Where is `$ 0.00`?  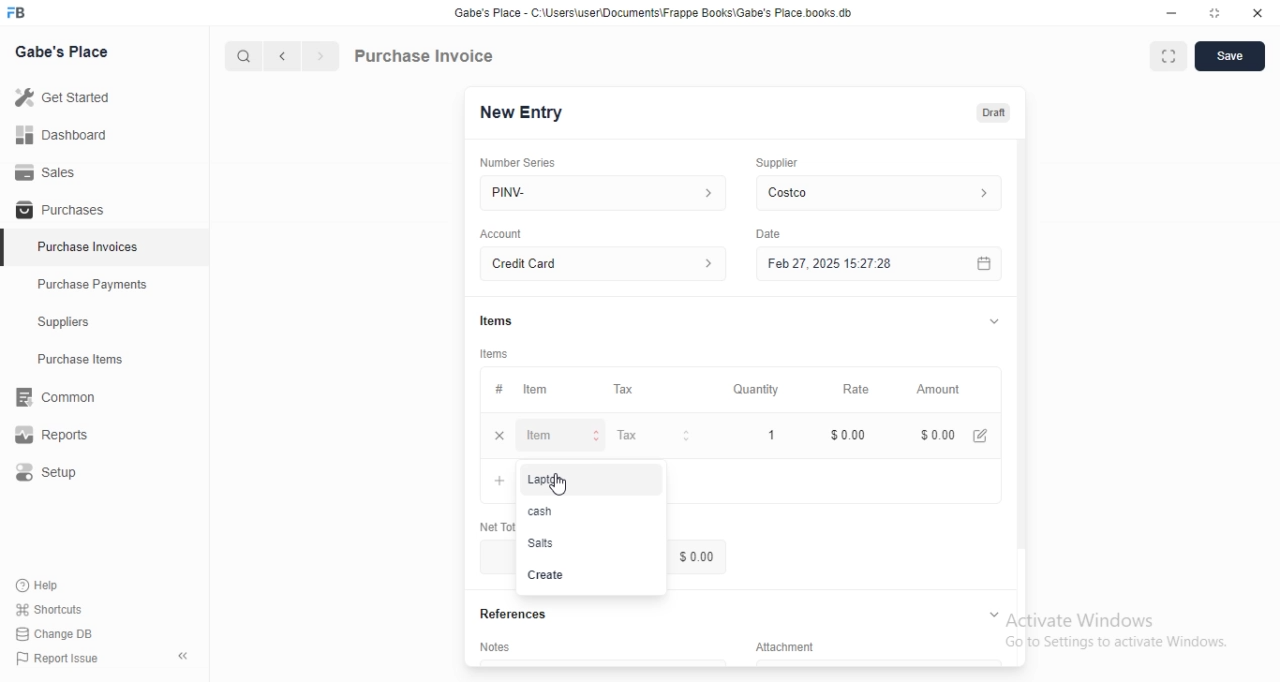 $ 0.00 is located at coordinates (497, 556).